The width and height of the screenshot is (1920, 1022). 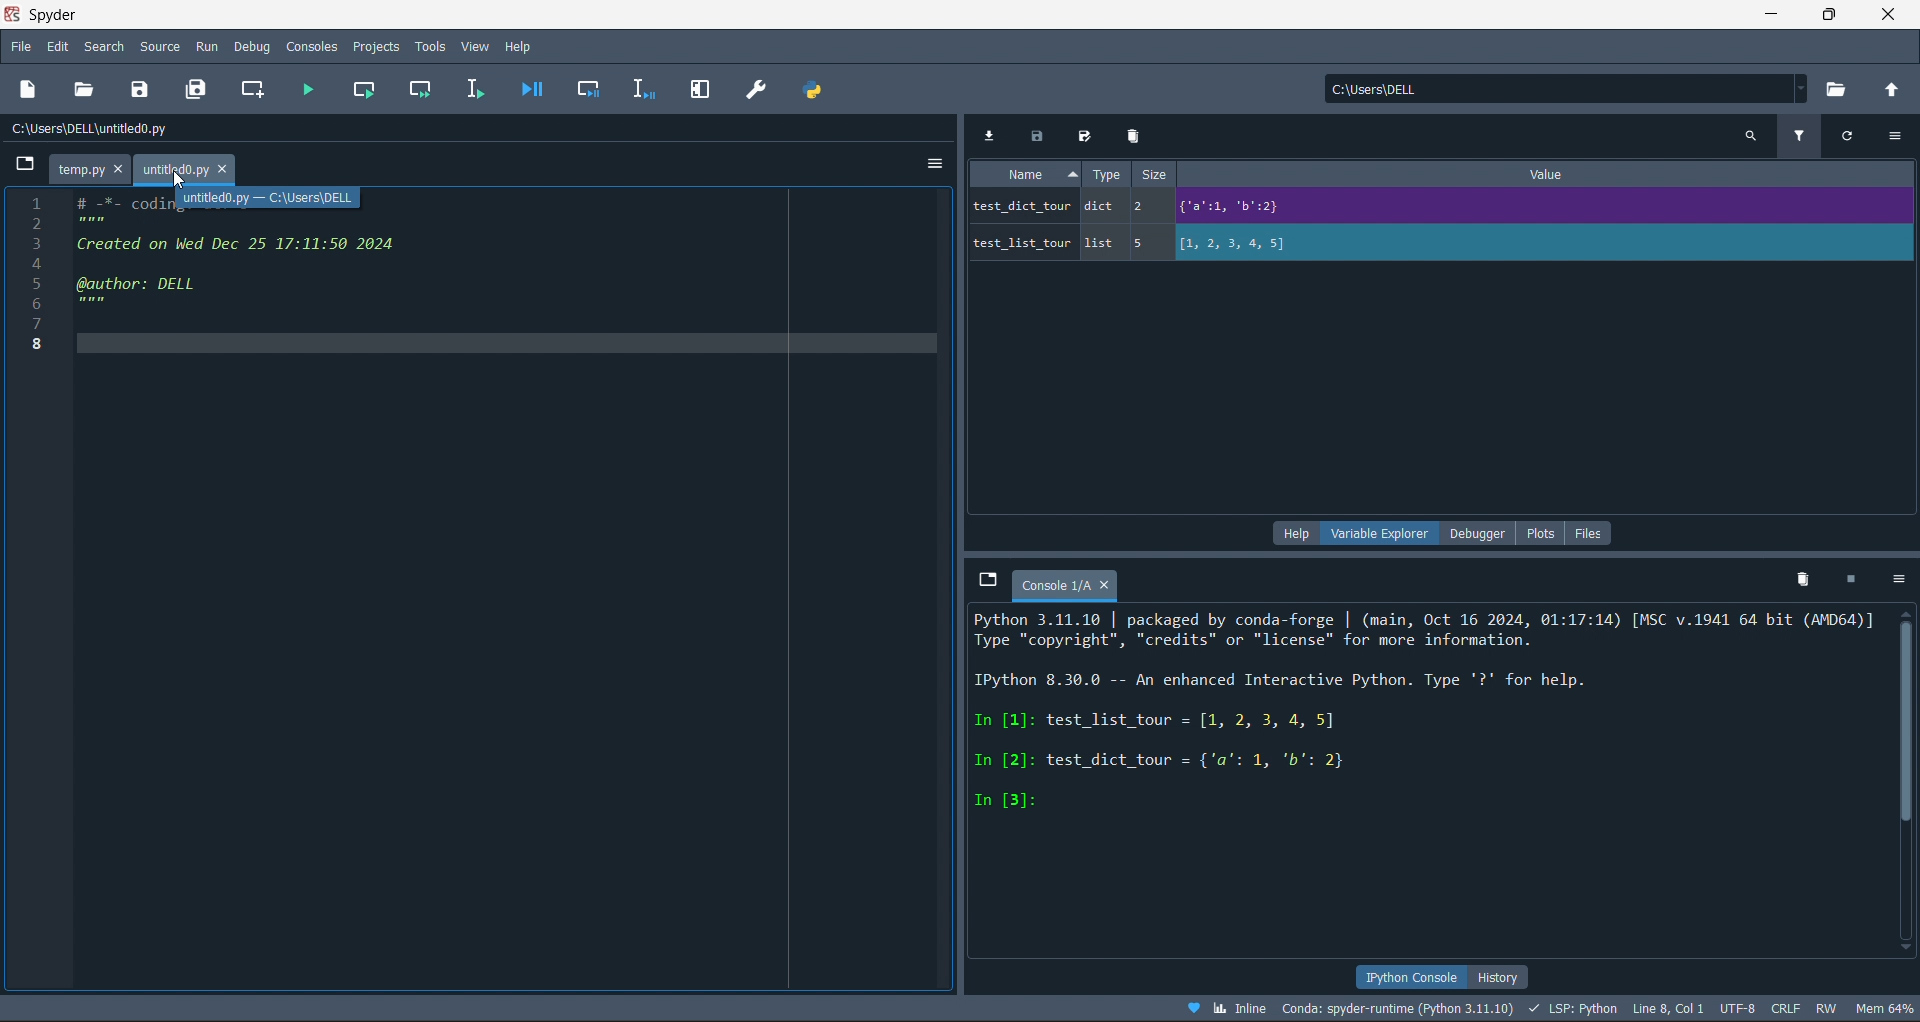 I want to click on UTF-8, so click(x=1735, y=1010).